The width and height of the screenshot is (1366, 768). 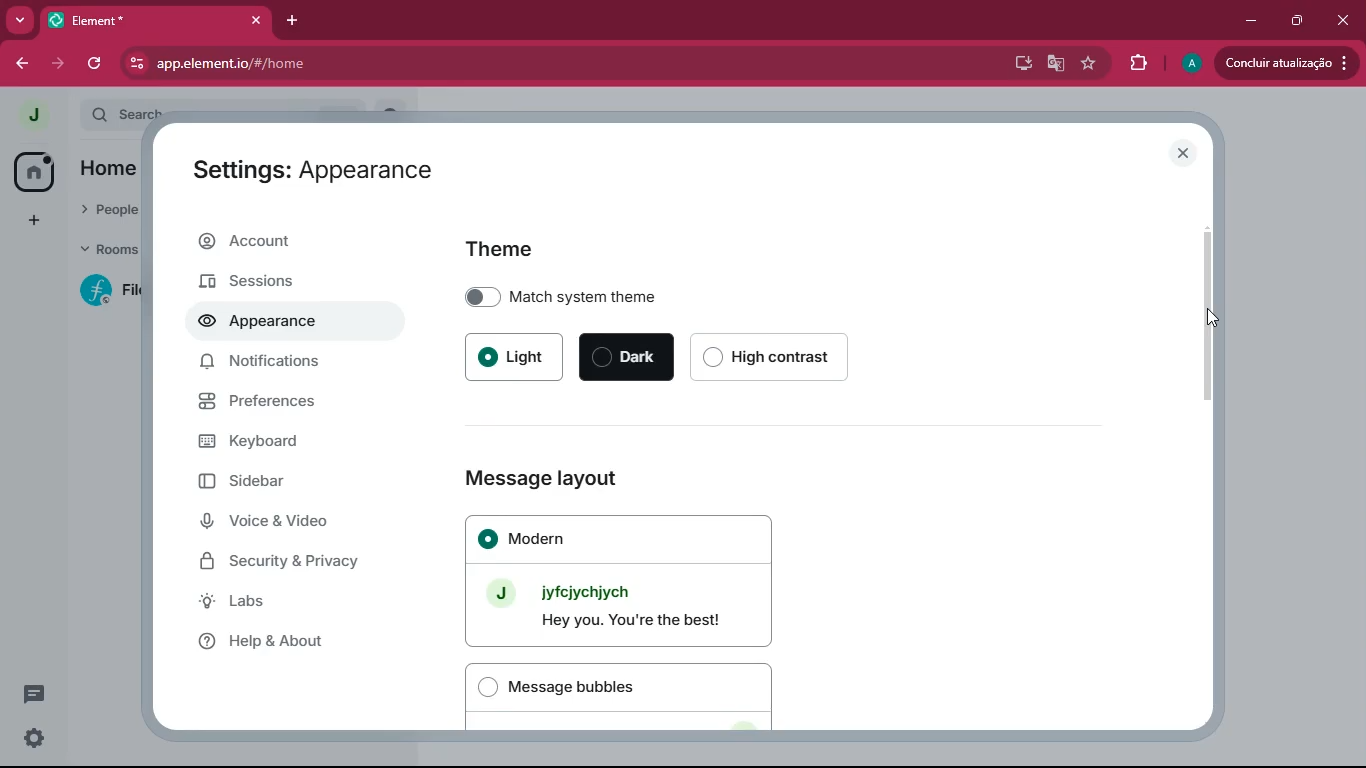 What do you see at coordinates (23, 65) in the screenshot?
I see `back` at bounding box center [23, 65].